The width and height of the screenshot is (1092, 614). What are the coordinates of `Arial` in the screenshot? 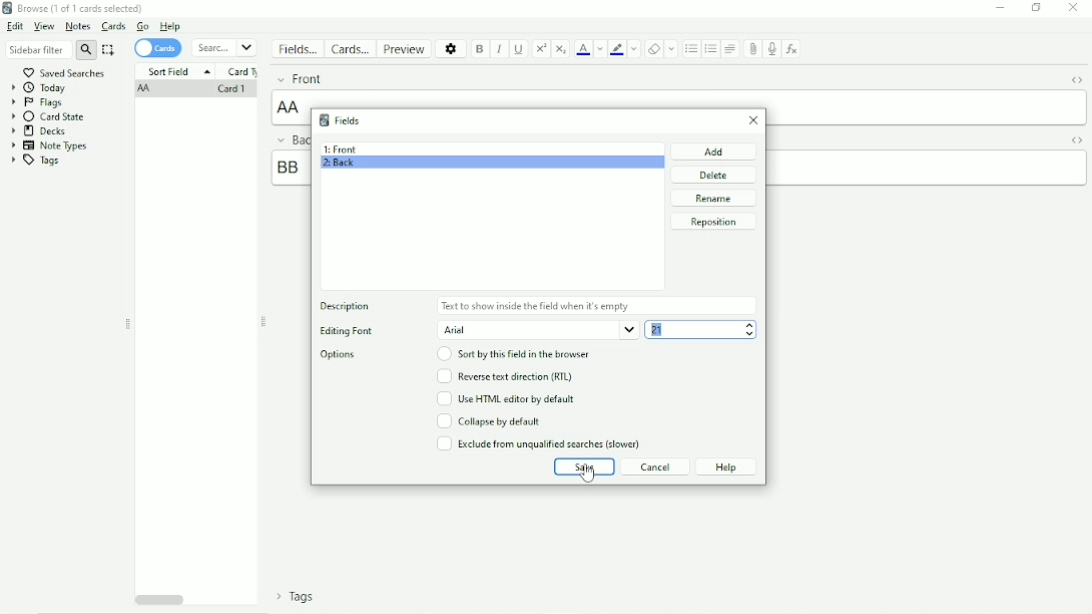 It's located at (538, 330).